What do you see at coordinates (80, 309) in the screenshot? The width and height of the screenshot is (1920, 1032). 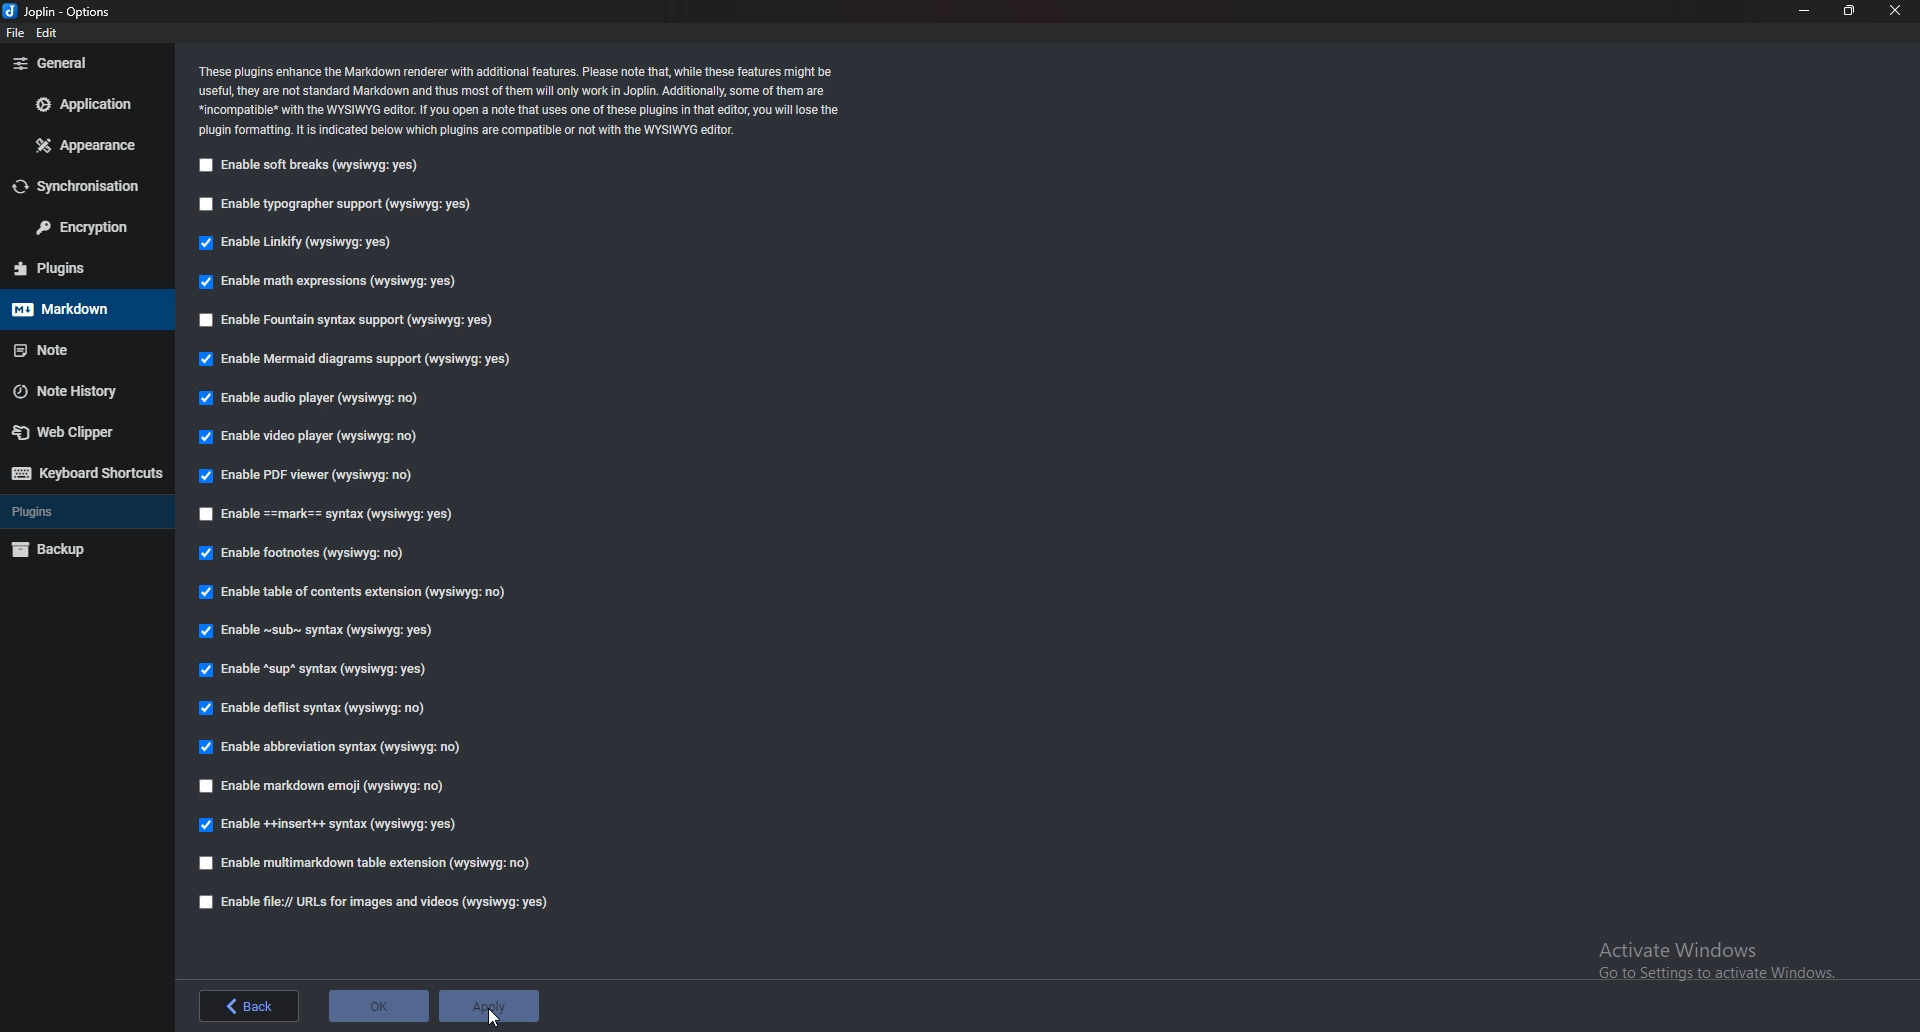 I see `markdown` at bounding box center [80, 309].